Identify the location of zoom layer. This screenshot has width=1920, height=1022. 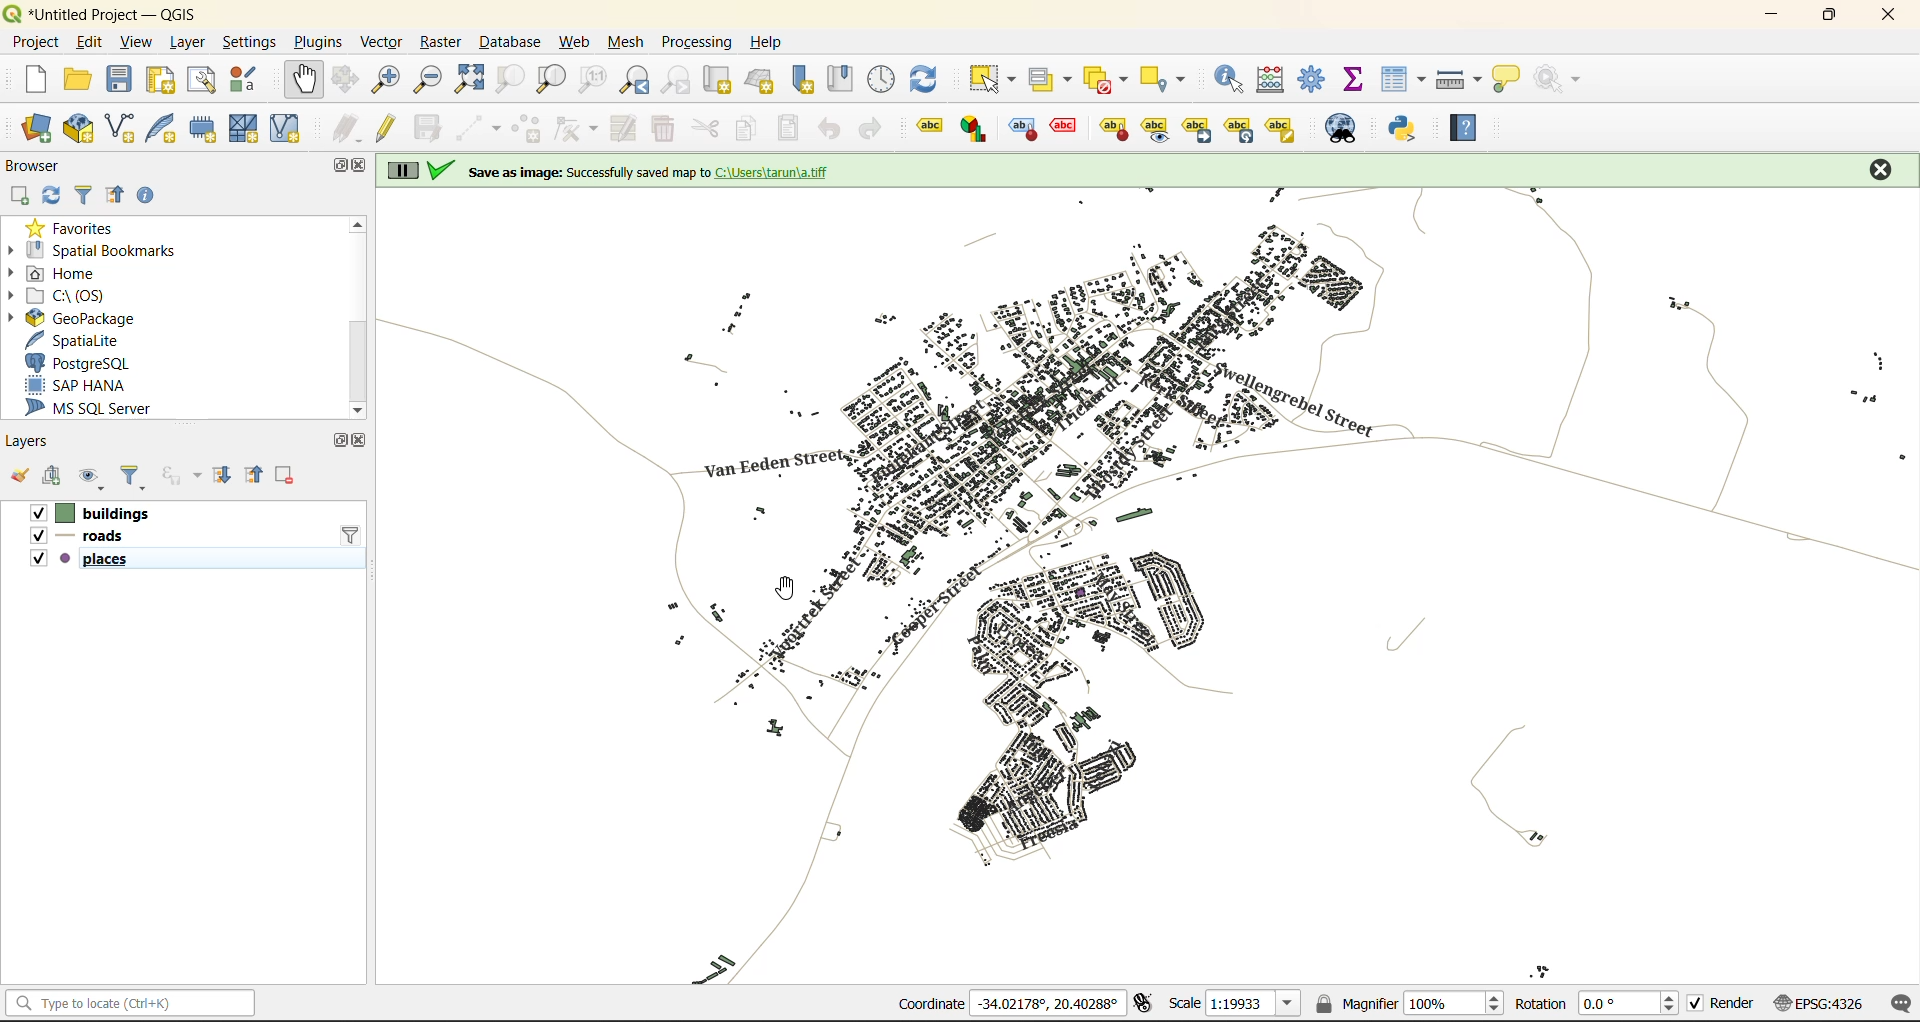
(552, 81).